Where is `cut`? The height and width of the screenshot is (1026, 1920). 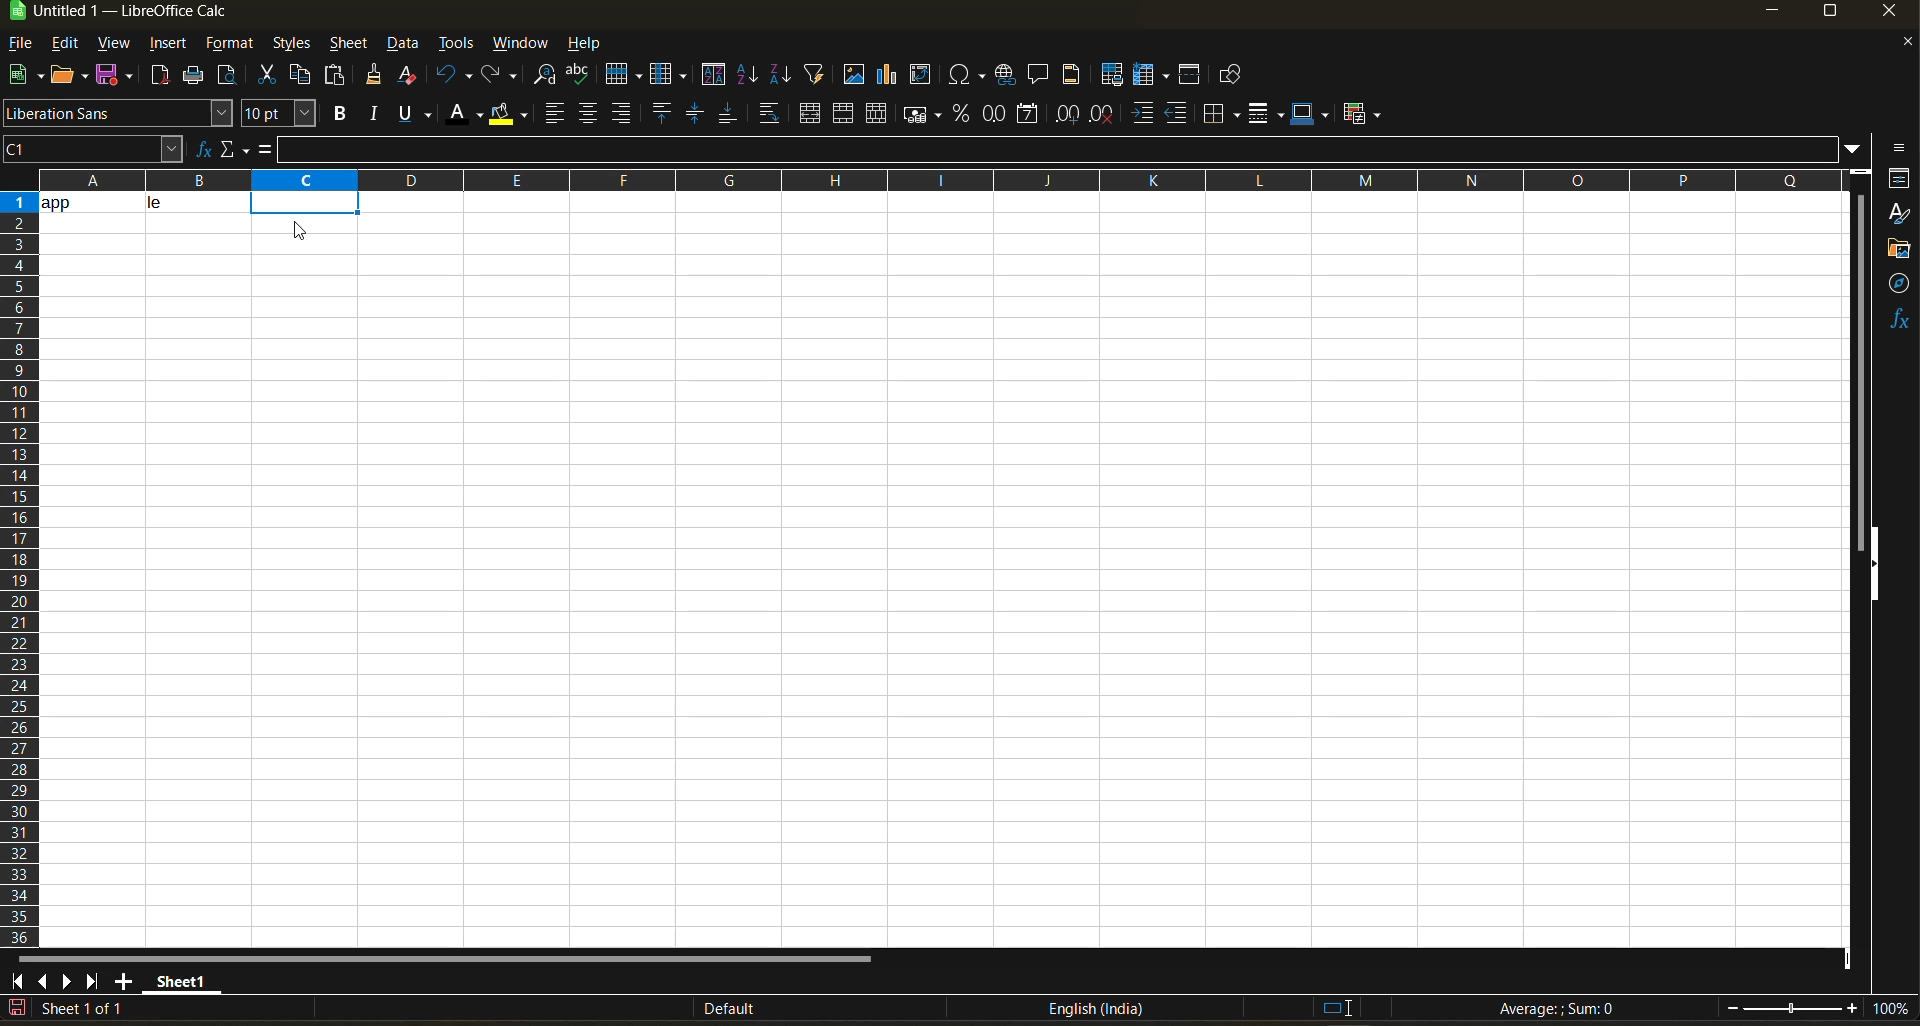
cut is located at coordinates (270, 76).